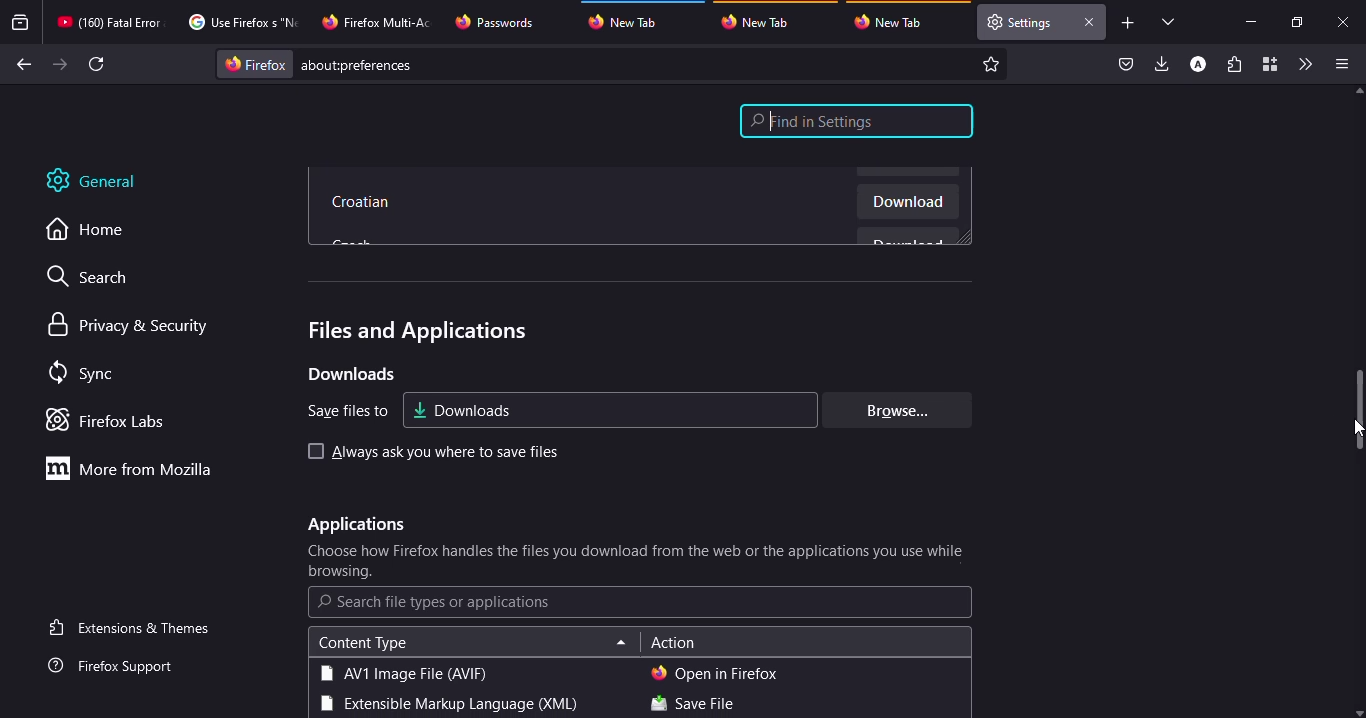 The width and height of the screenshot is (1366, 718). Describe the element at coordinates (350, 374) in the screenshot. I see `downloads` at that location.